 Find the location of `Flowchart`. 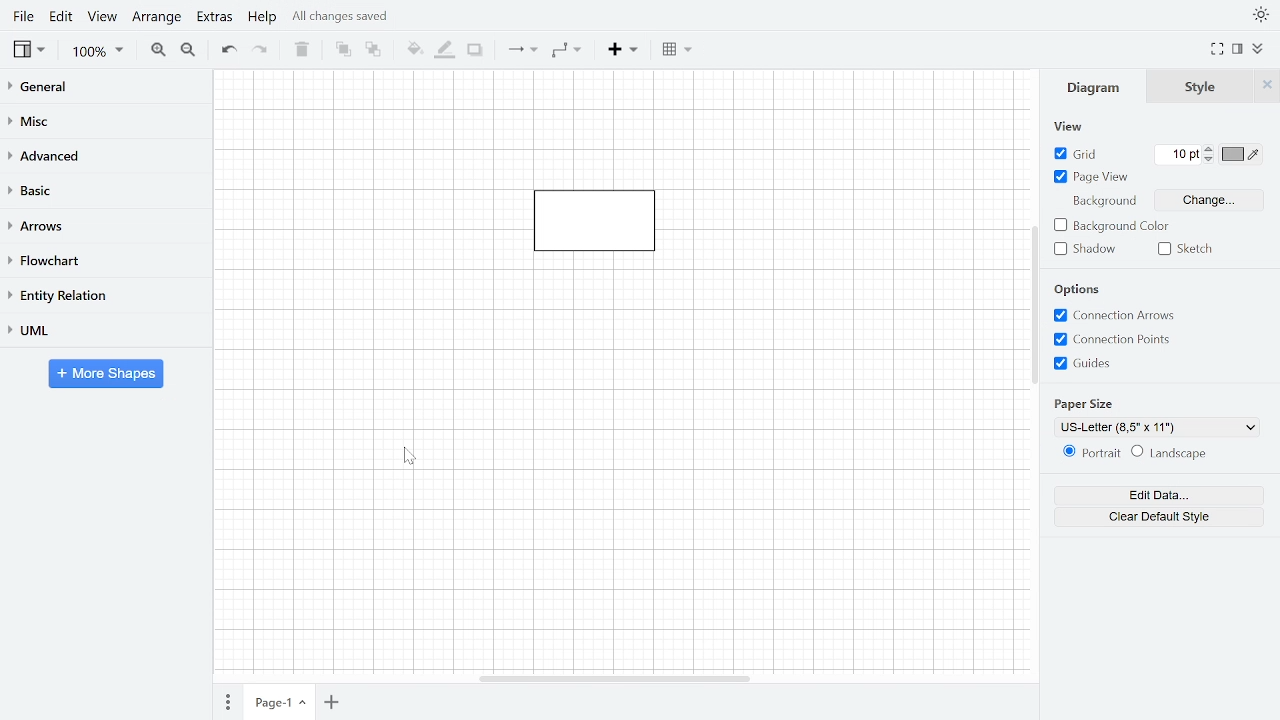

Flowchart is located at coordinates (104, 261).